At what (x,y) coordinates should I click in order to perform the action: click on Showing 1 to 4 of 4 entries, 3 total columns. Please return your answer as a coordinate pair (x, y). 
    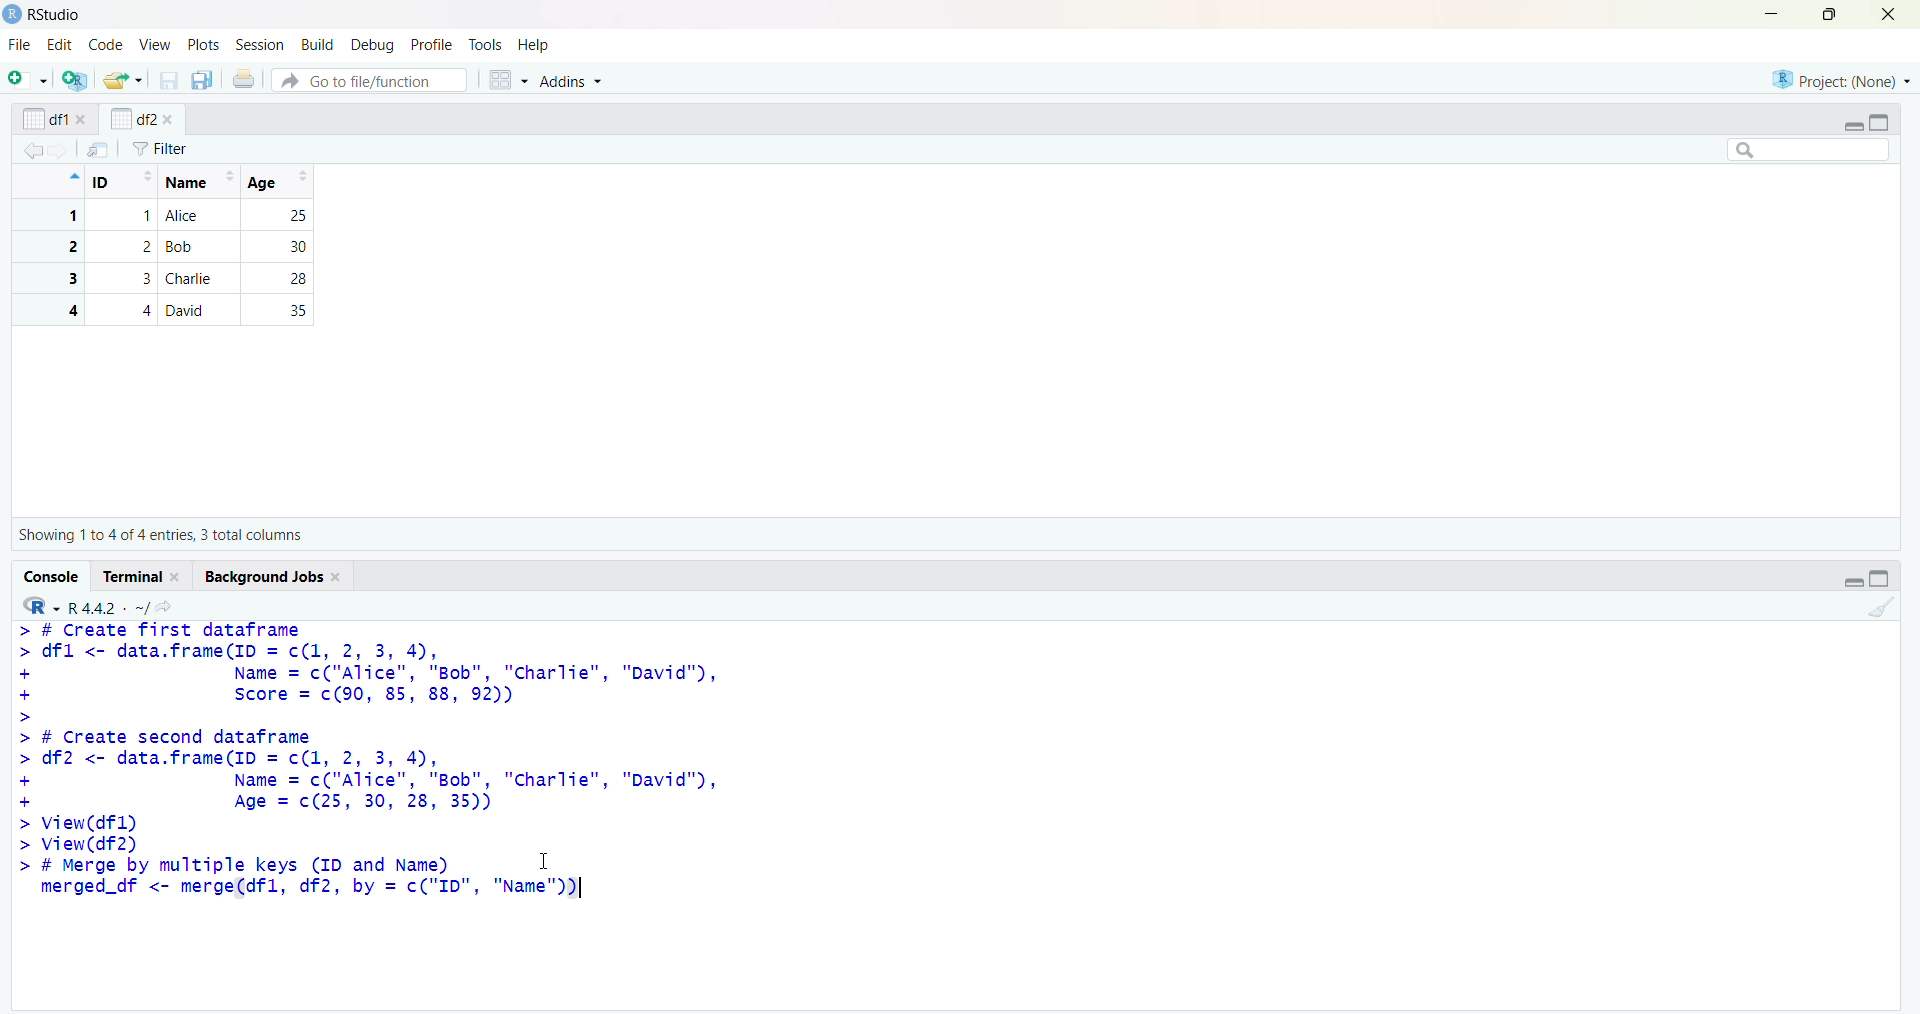
    Looking at the image, I should click on (160, 535).